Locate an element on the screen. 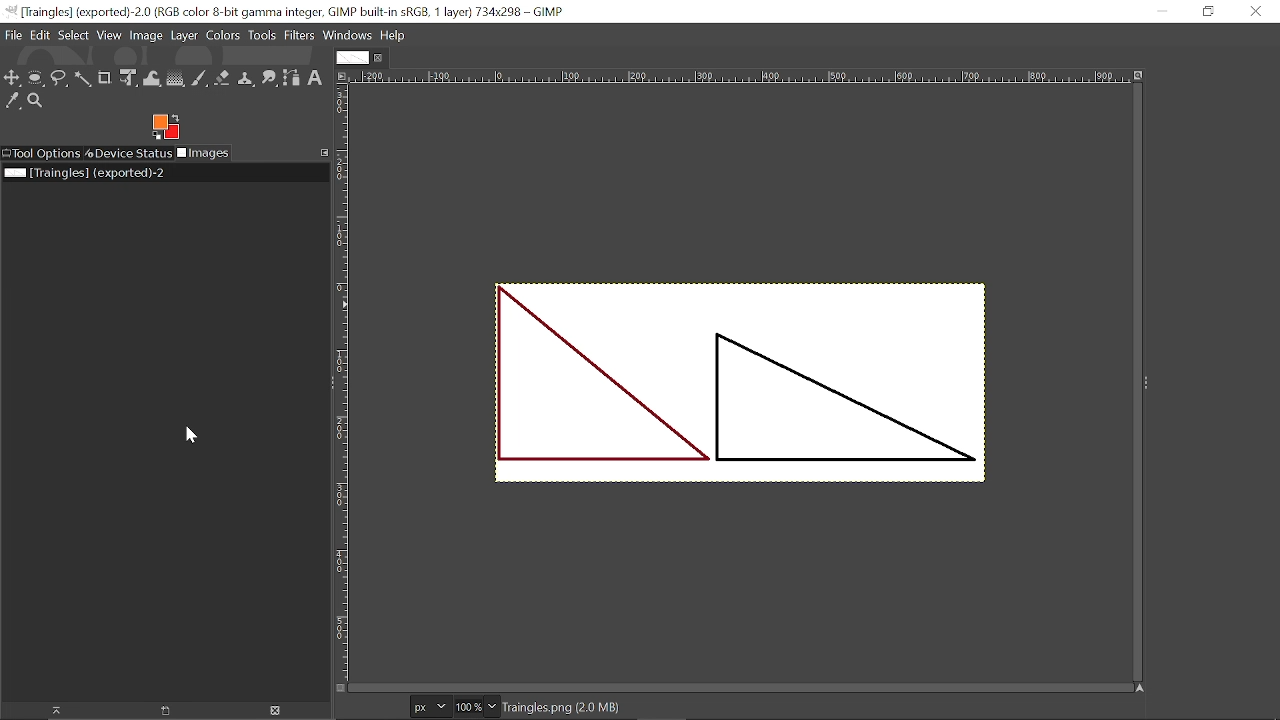 The height and width of the screenshot is (720, 1280). Free select tool is located at coordinates (59, 79).